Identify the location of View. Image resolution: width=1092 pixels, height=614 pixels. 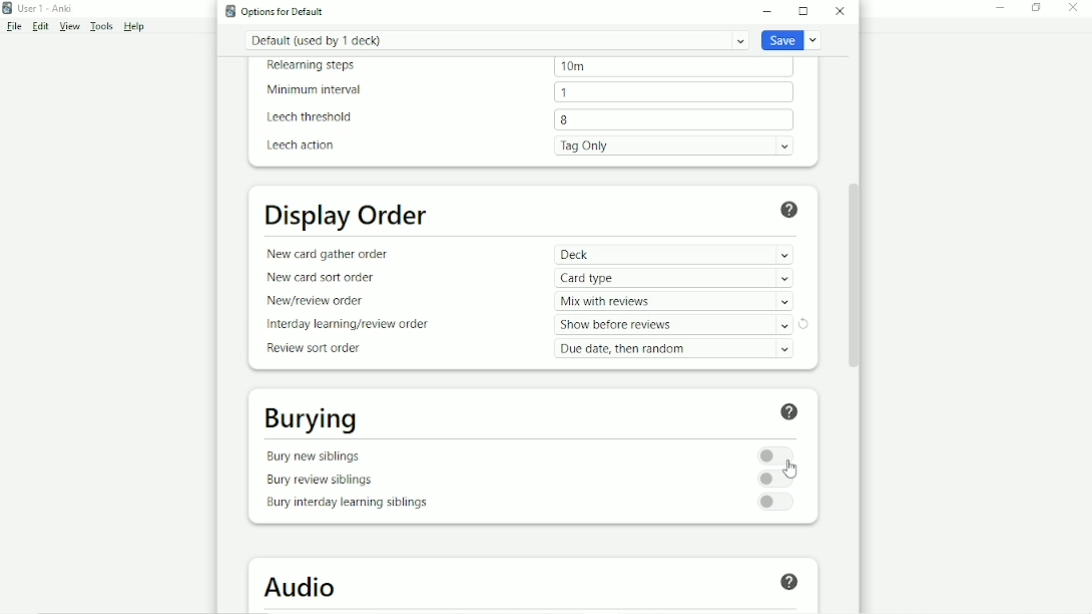
(71, 27).